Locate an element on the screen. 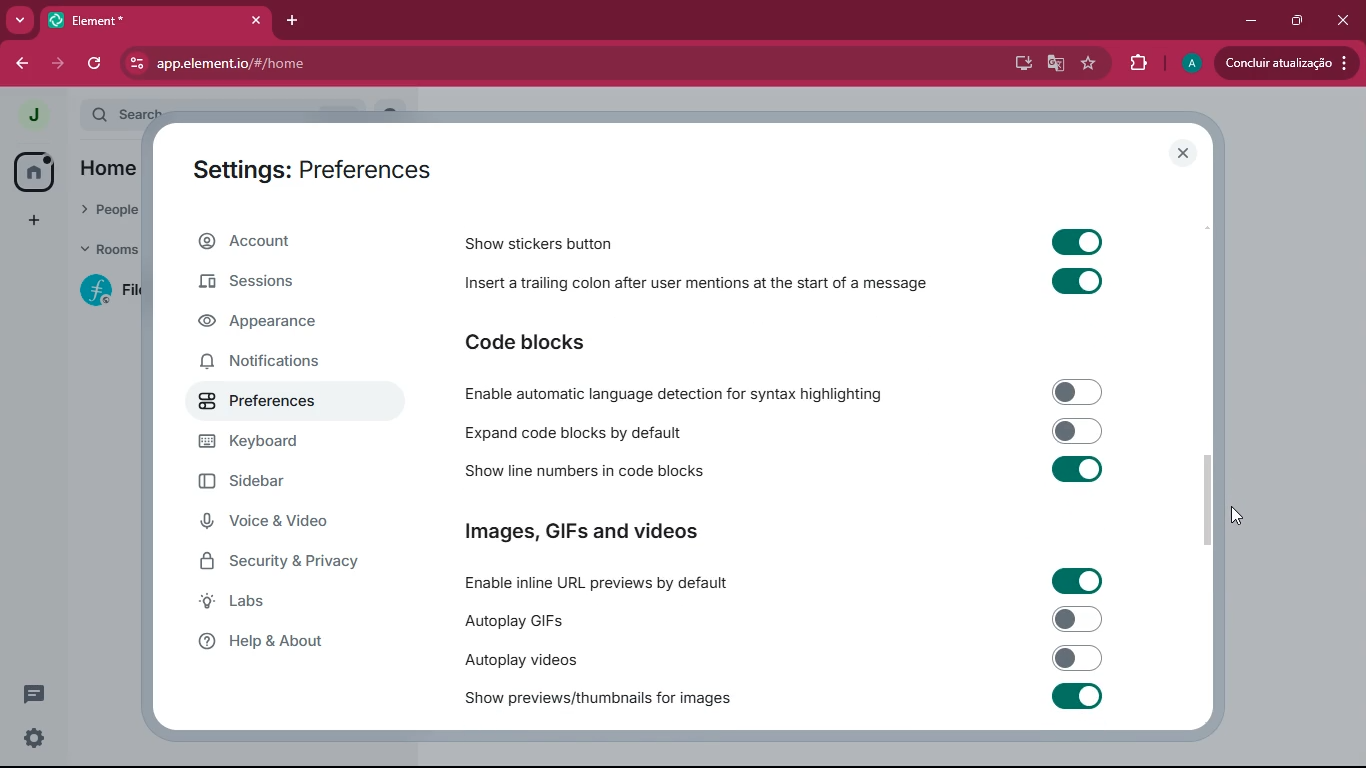 This screenshot has width=1366, height=768. keyboard is located at coordinates (289, 443).